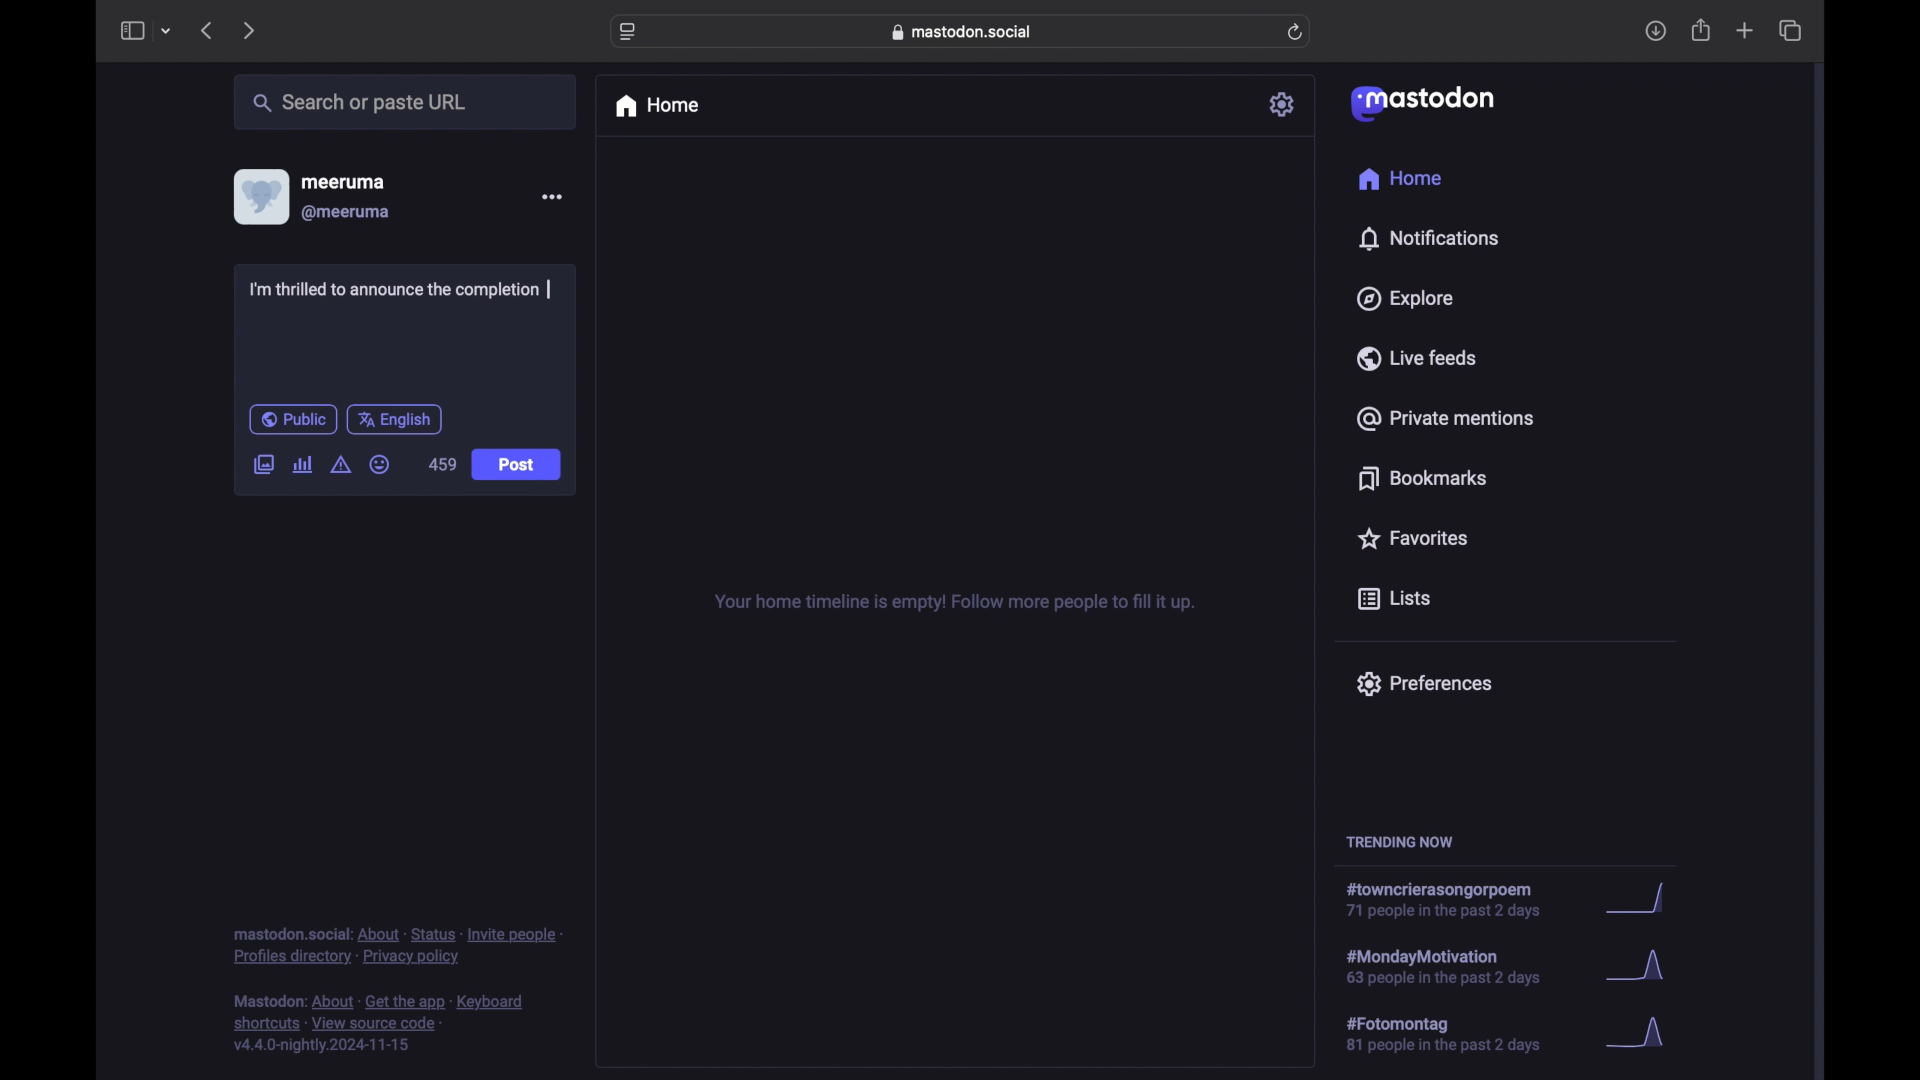 This screenshot has height=1080, width=1920. I want to click on trending now, so click(1399, 842).